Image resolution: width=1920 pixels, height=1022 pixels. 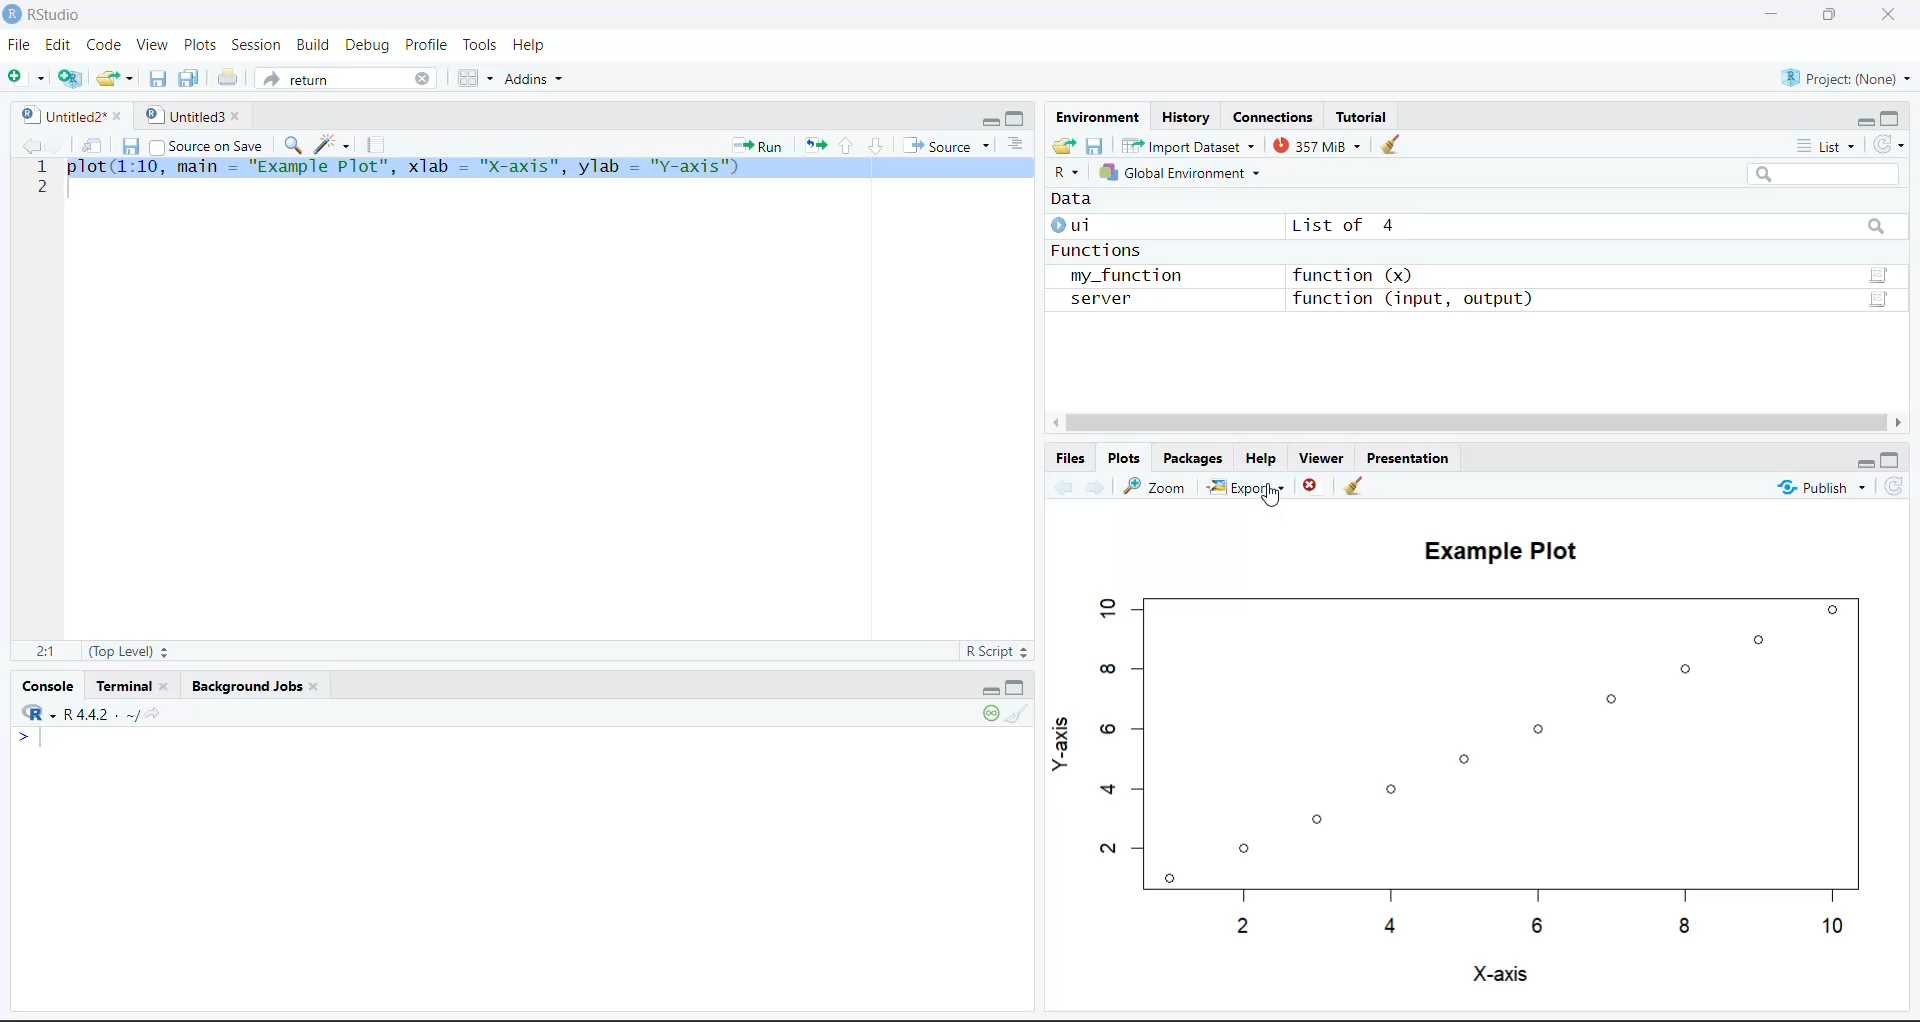 What do you see at coordinates (1318, 145) in the screenshot?
I see `357kib used by R session (Source: Windows System)` at bounding box center [1318, 145].